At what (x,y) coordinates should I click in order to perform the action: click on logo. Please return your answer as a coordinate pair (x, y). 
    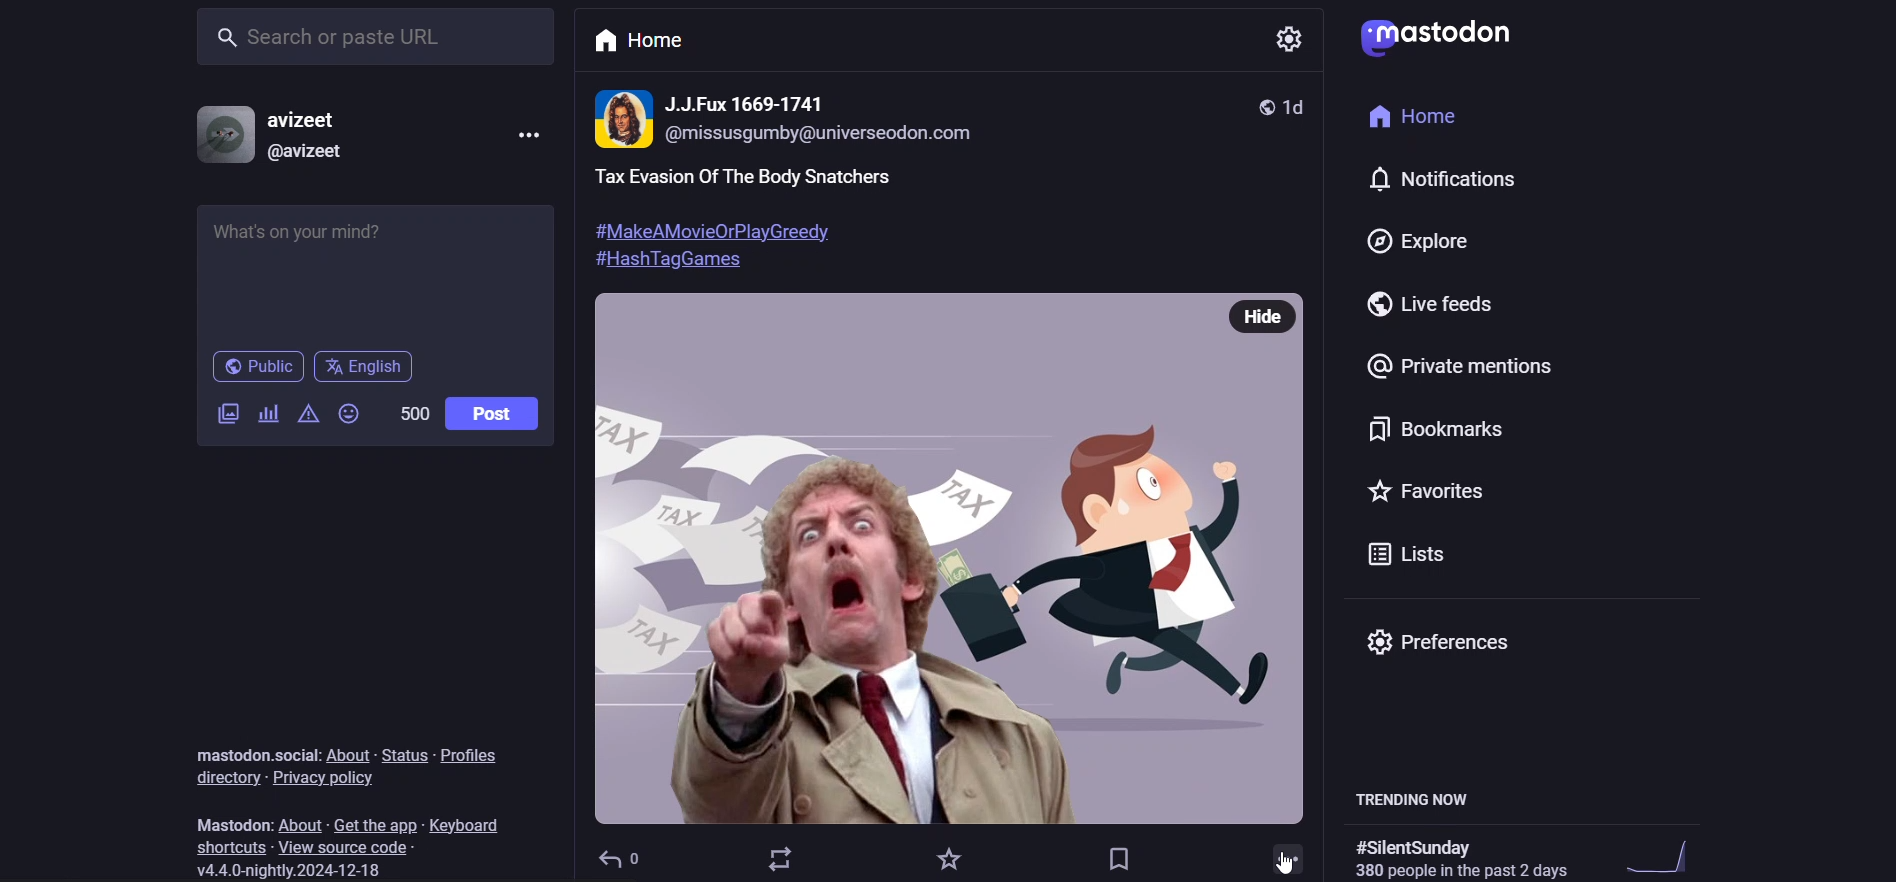
    Looking at the image, I should click on (1446, 37).